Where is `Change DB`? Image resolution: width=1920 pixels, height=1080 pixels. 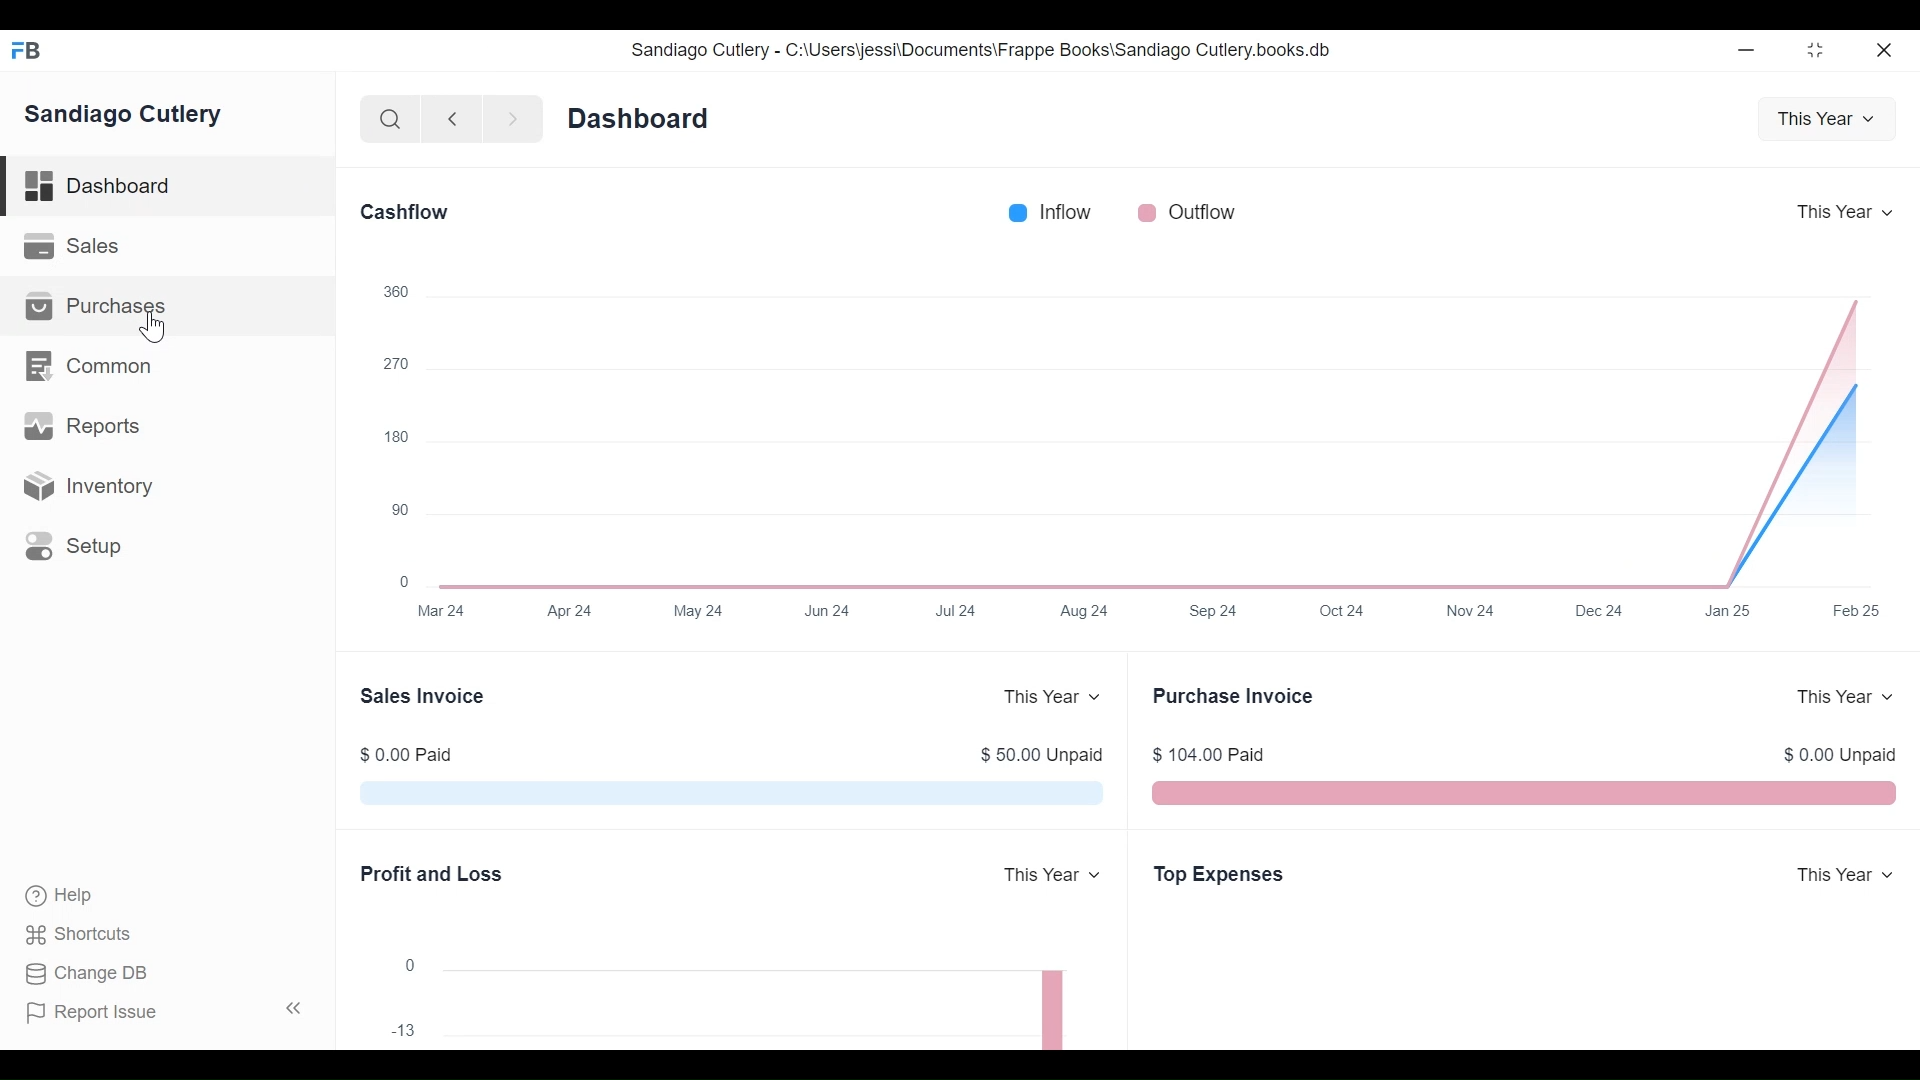
Change DB is located at coordinates (90, 974).